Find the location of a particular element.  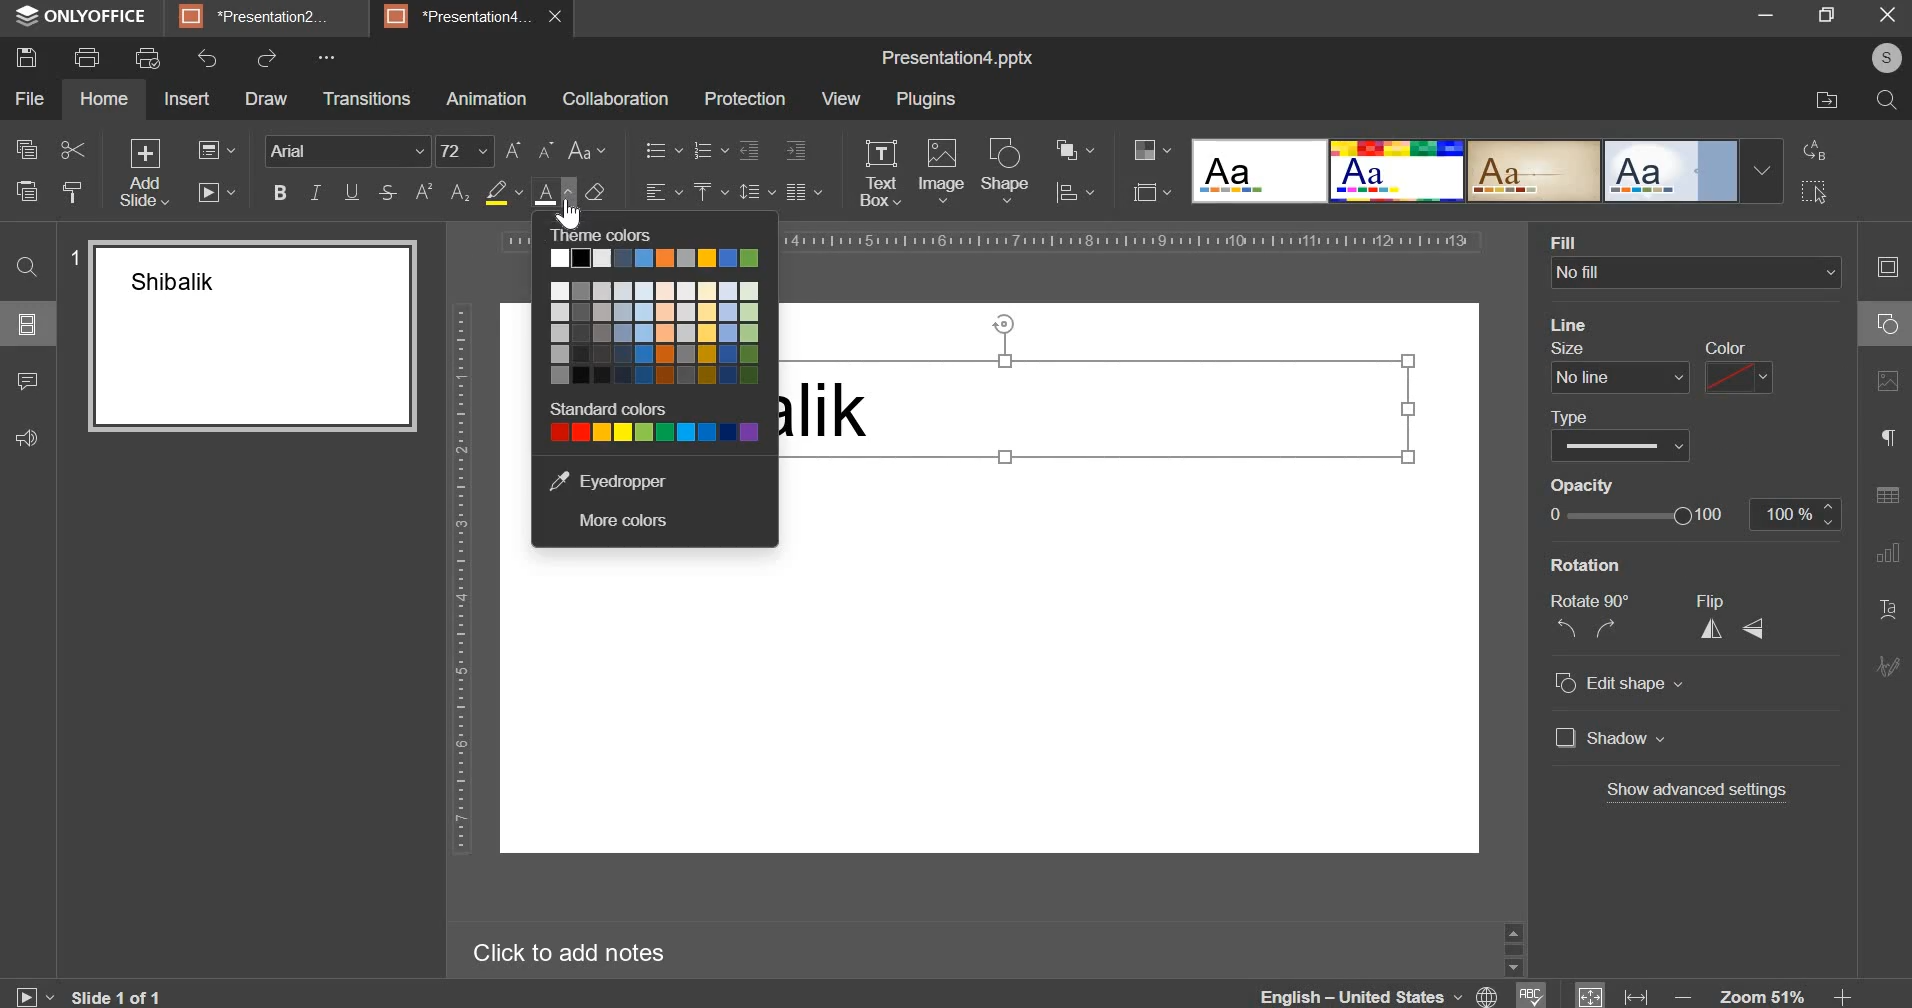

file is located at coordinates (29, 99).